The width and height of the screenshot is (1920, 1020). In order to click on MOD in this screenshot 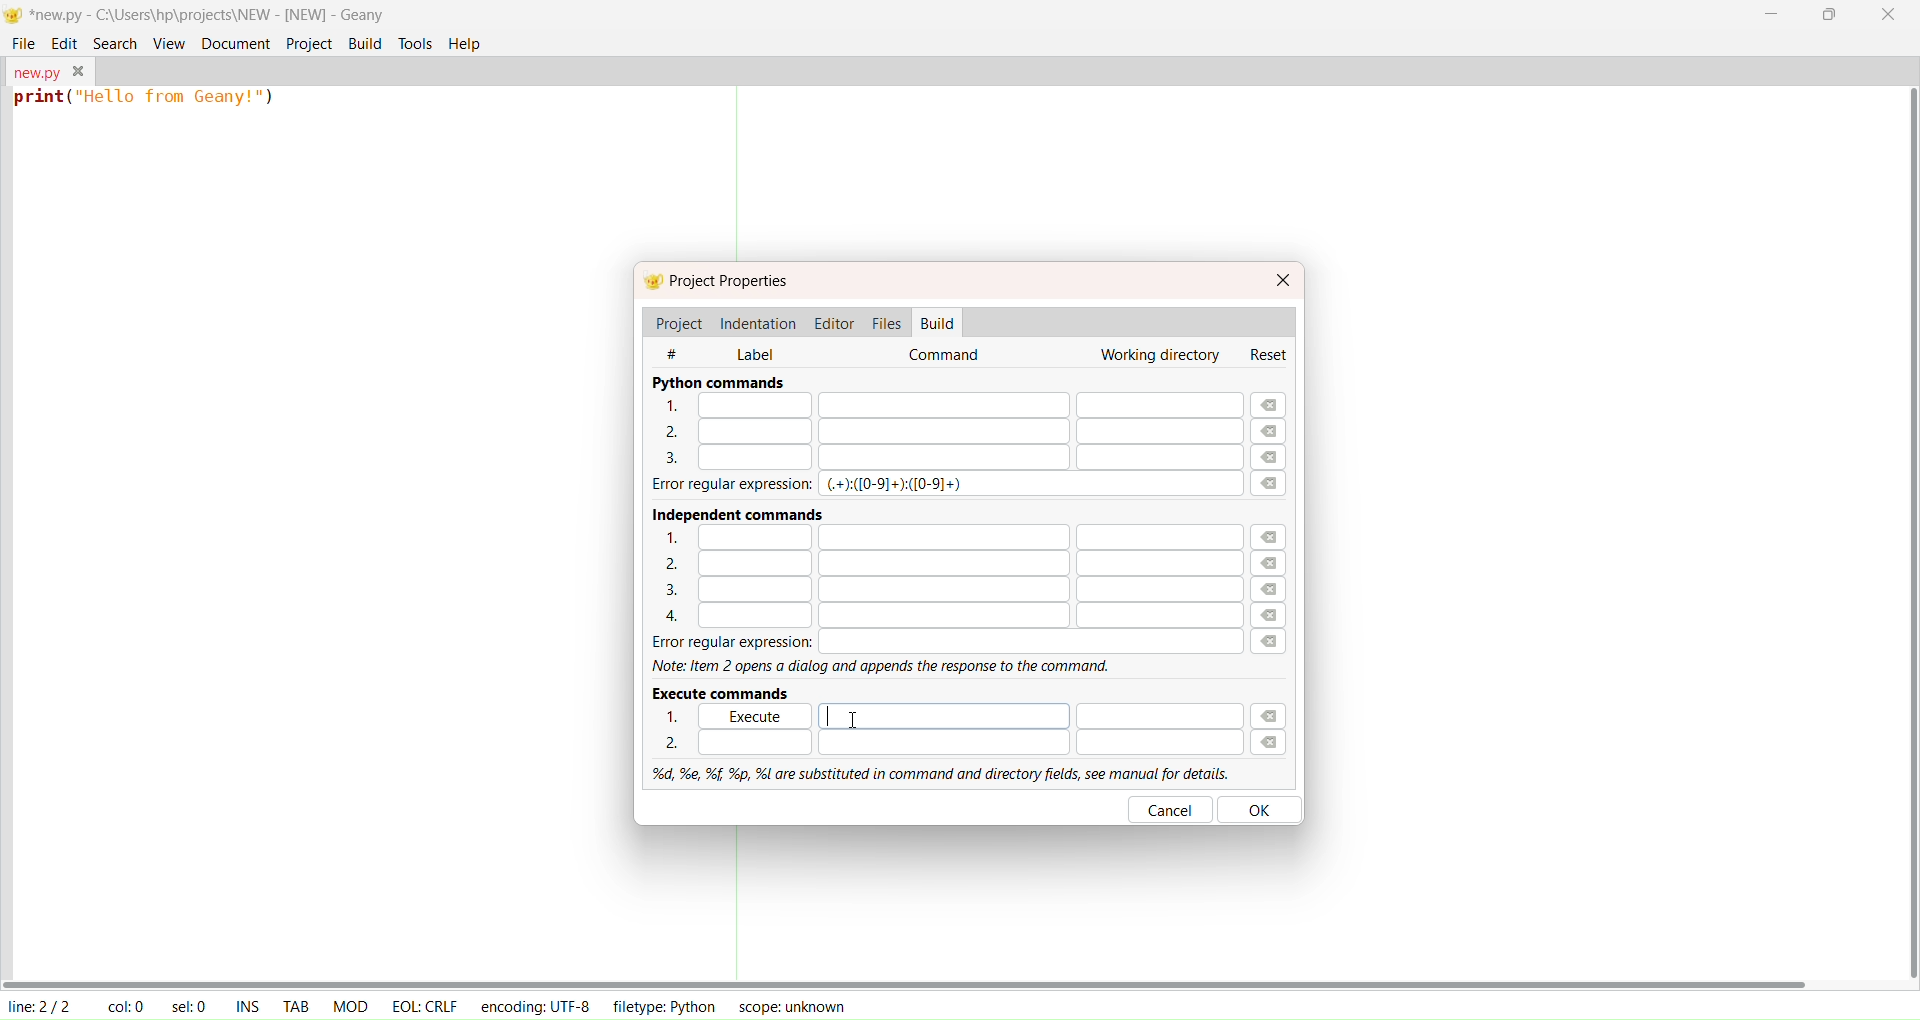, I will do `click(350, 1004)`.